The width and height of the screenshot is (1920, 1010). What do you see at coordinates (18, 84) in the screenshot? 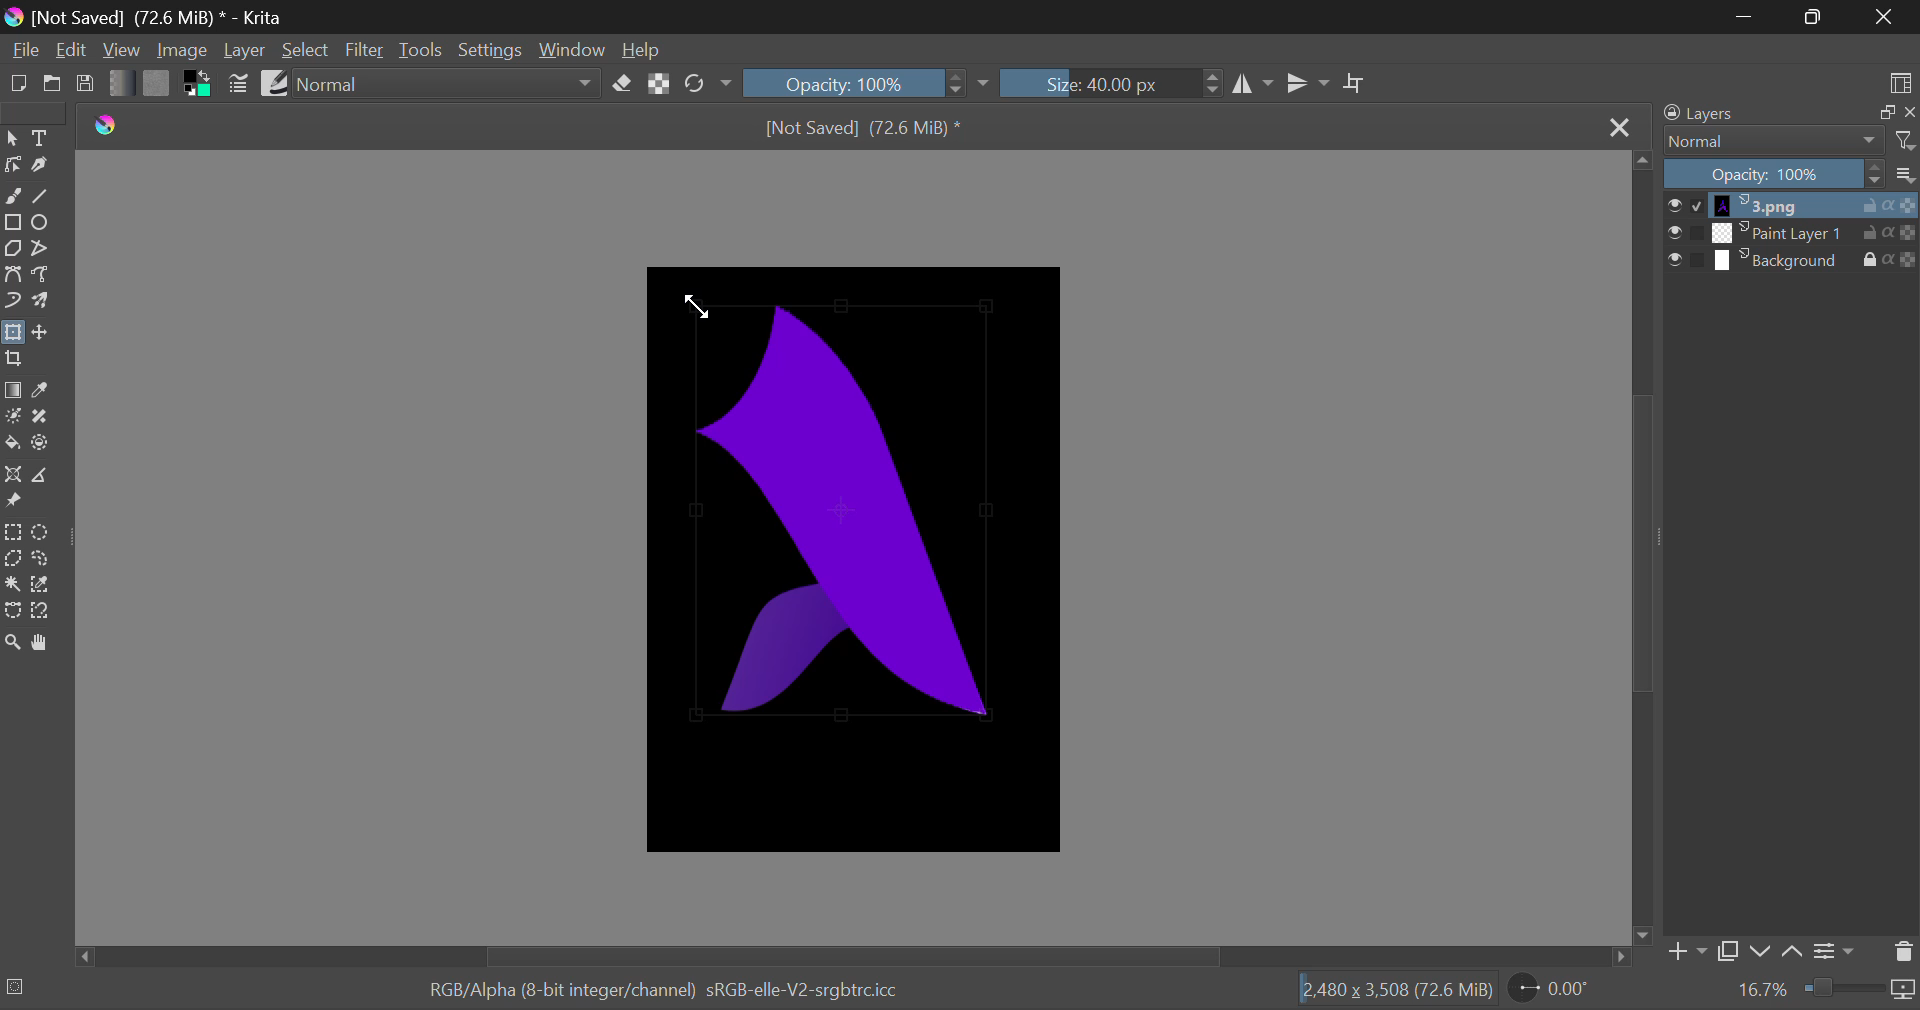
I see `New` at bounding box center [18, 84].